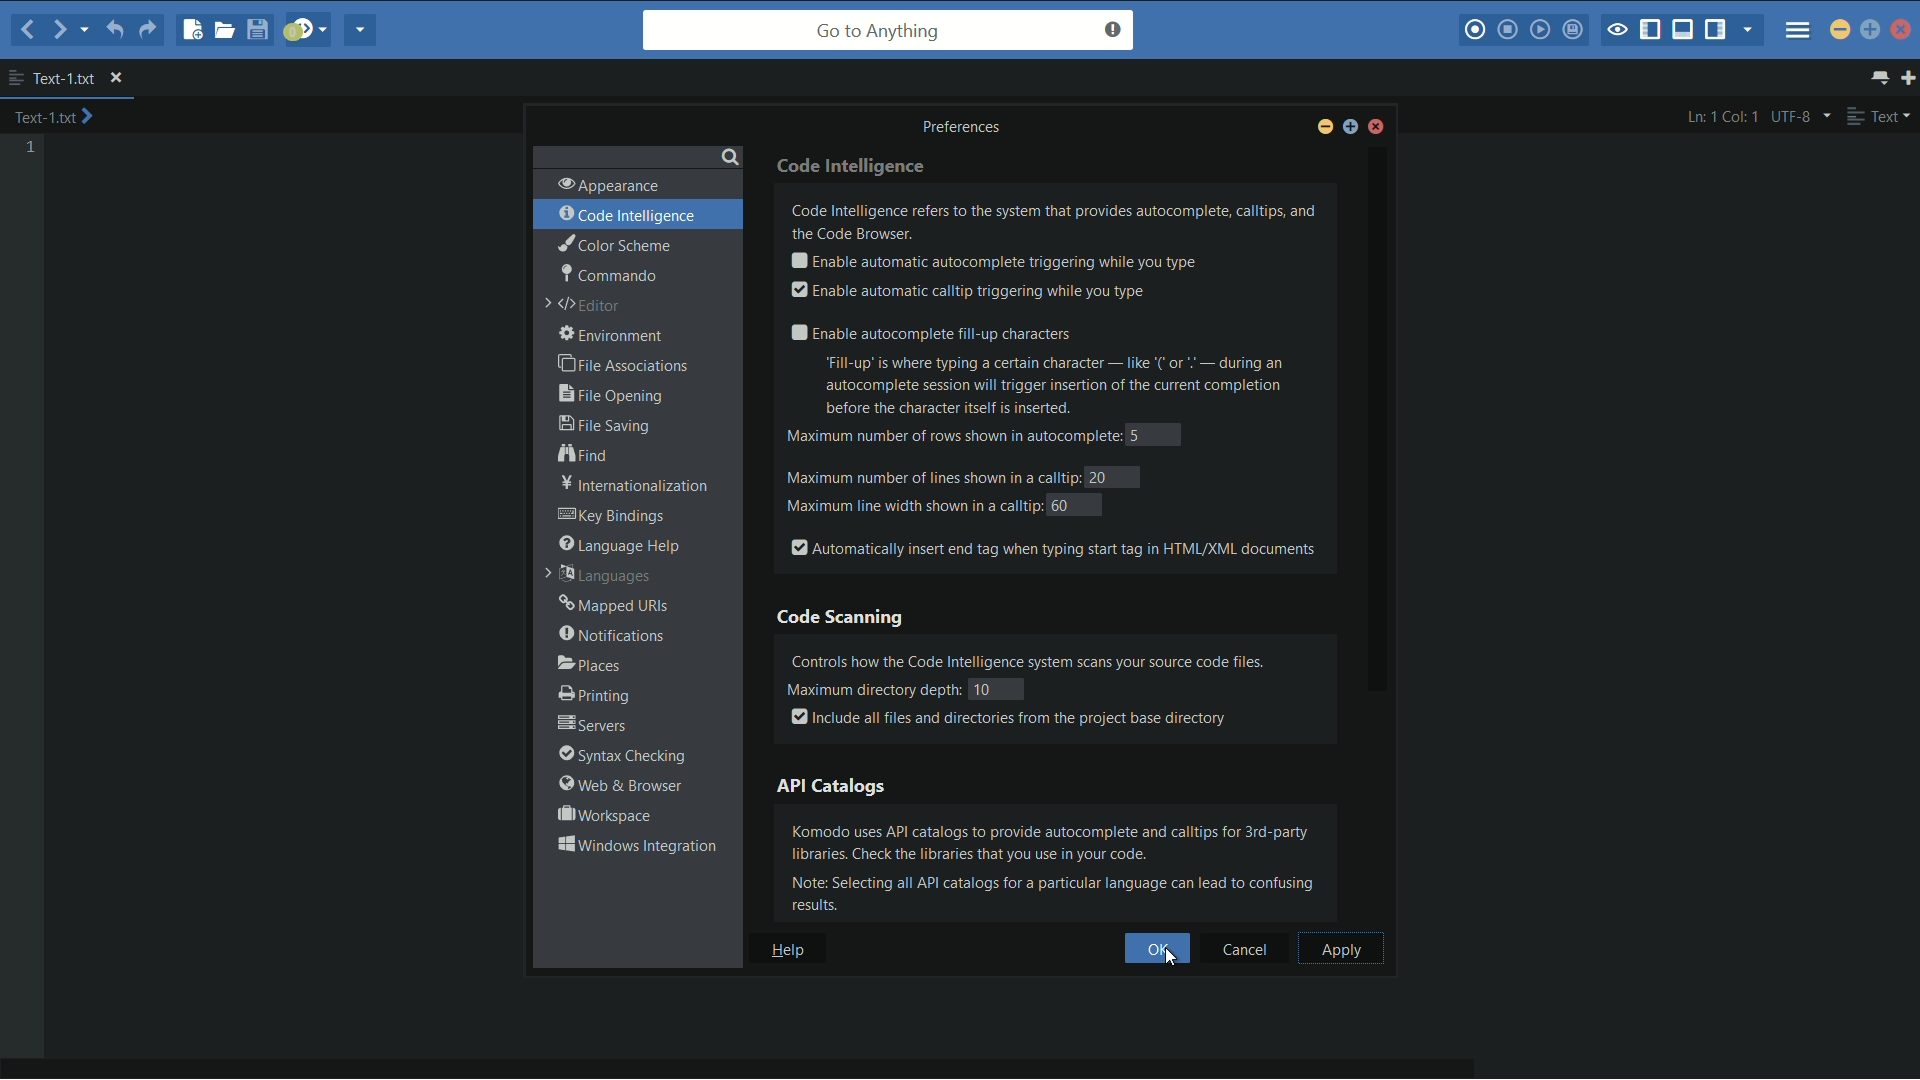 Image resolution: width=1920 pixels, height=1080 pixels. I want to click on horizontal scroll bar, so click(759, 1068).